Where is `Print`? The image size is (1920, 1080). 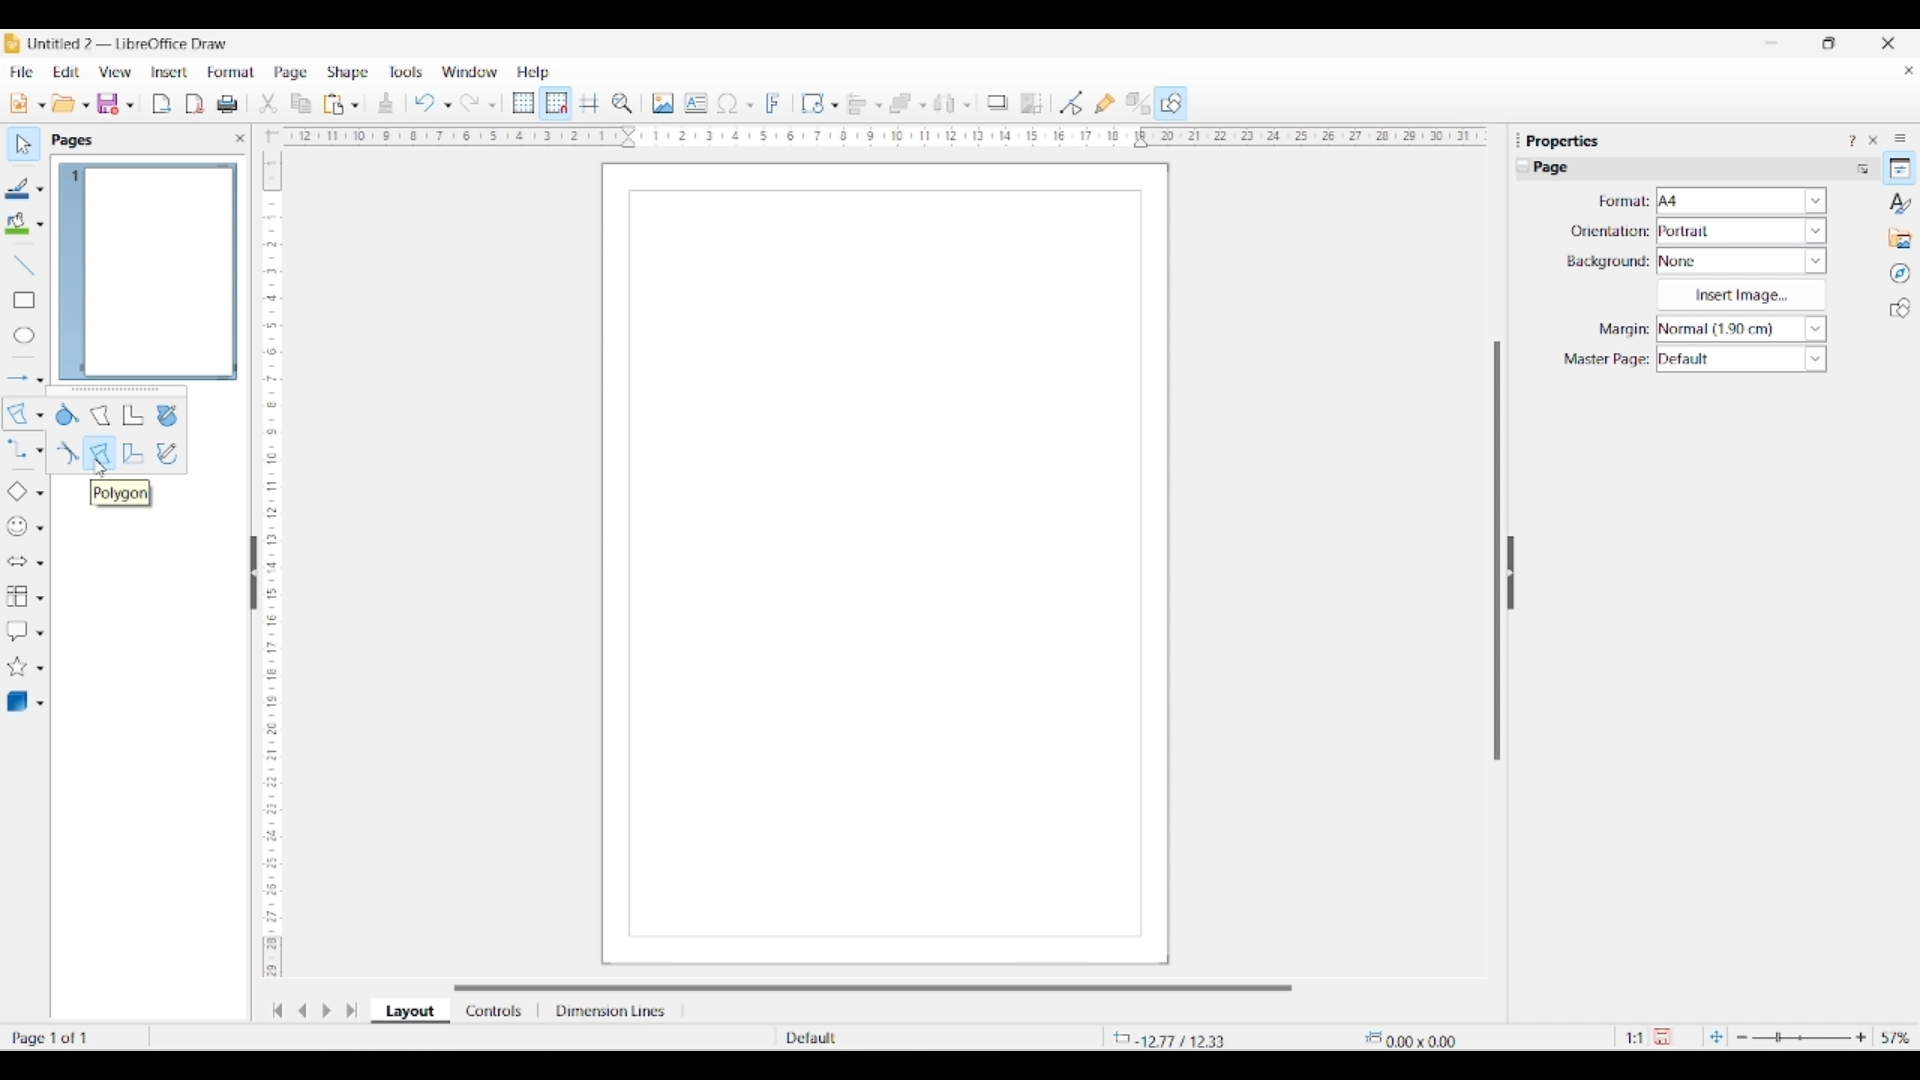 Print is located at coordinates (227, 104).